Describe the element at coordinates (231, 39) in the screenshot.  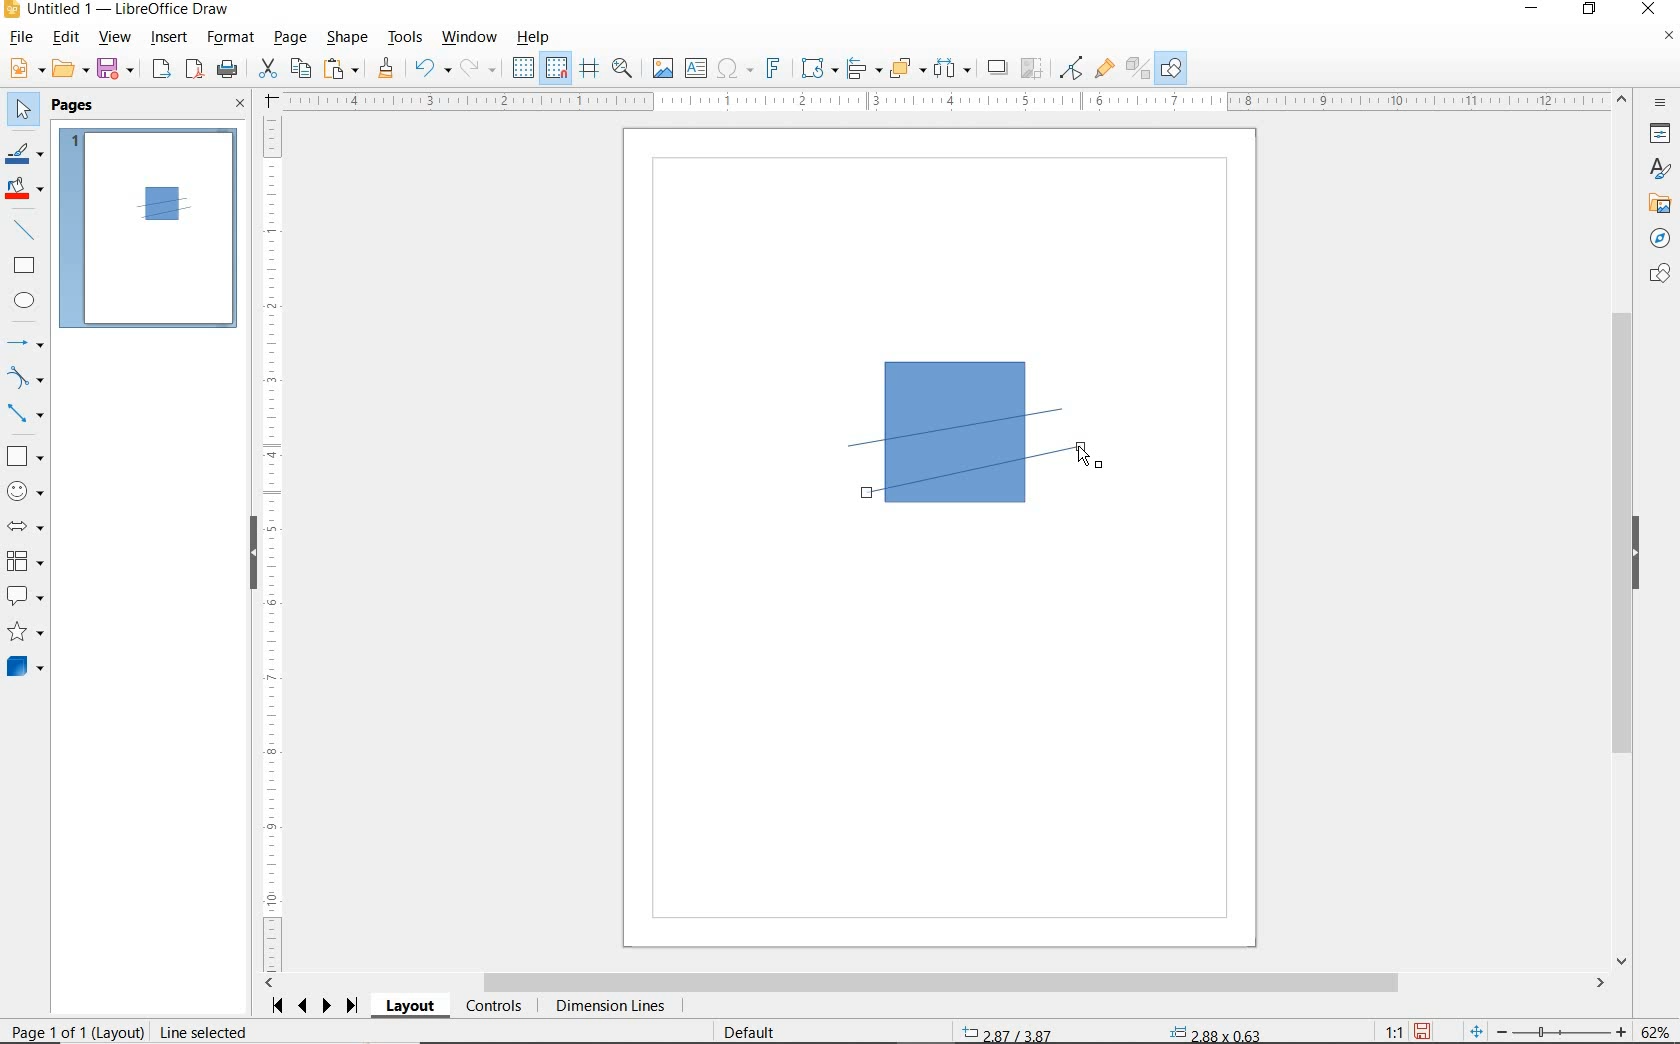
I see `FORMAT` at that location.